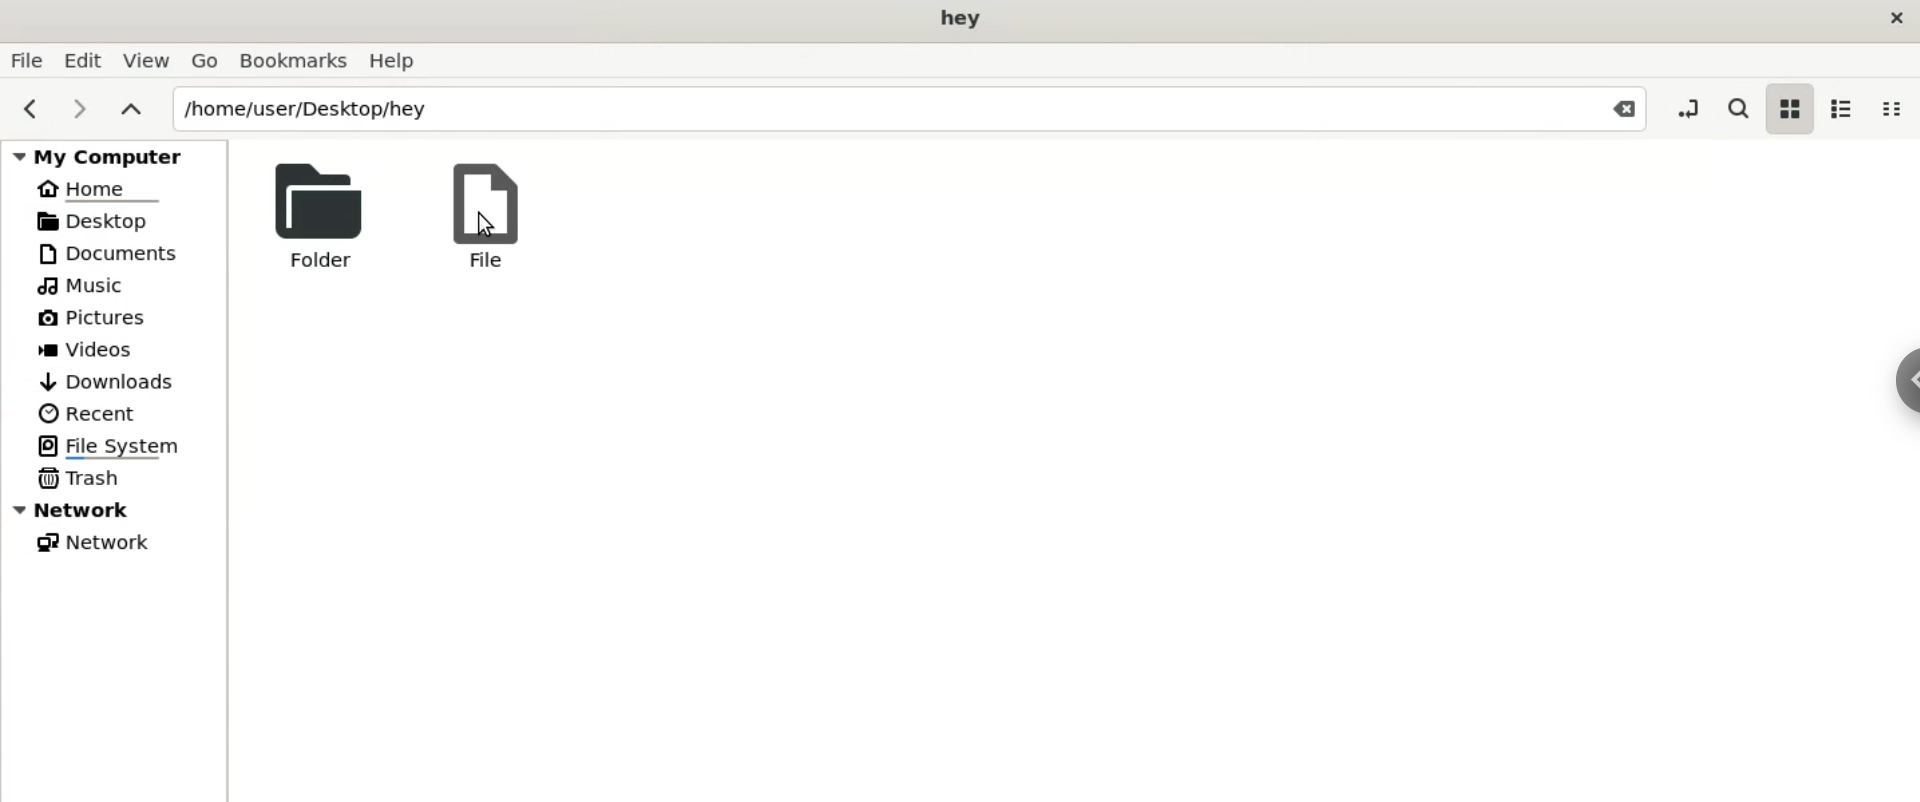 This screenshot has height=802, width=1920. Describe the element at coordinates (85, 285) in the screenshot. I see `music` at that location.